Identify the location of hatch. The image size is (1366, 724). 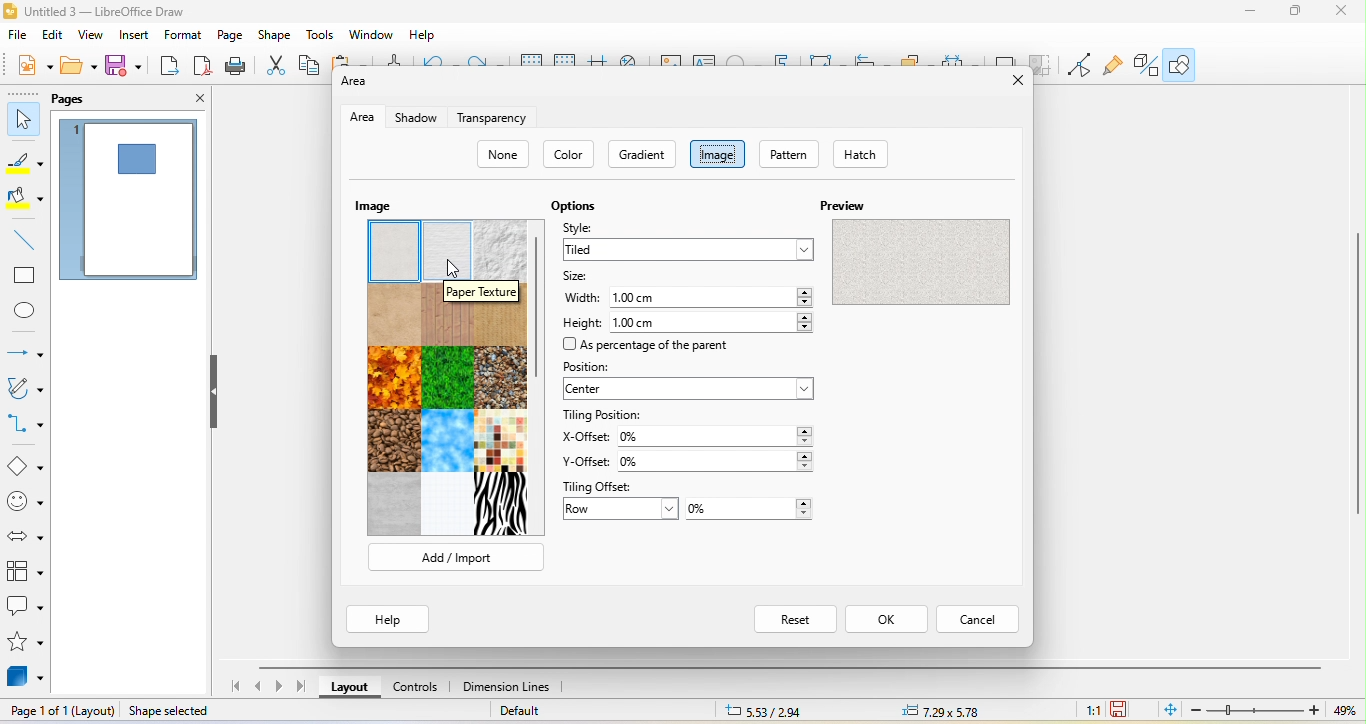
(858, 153).